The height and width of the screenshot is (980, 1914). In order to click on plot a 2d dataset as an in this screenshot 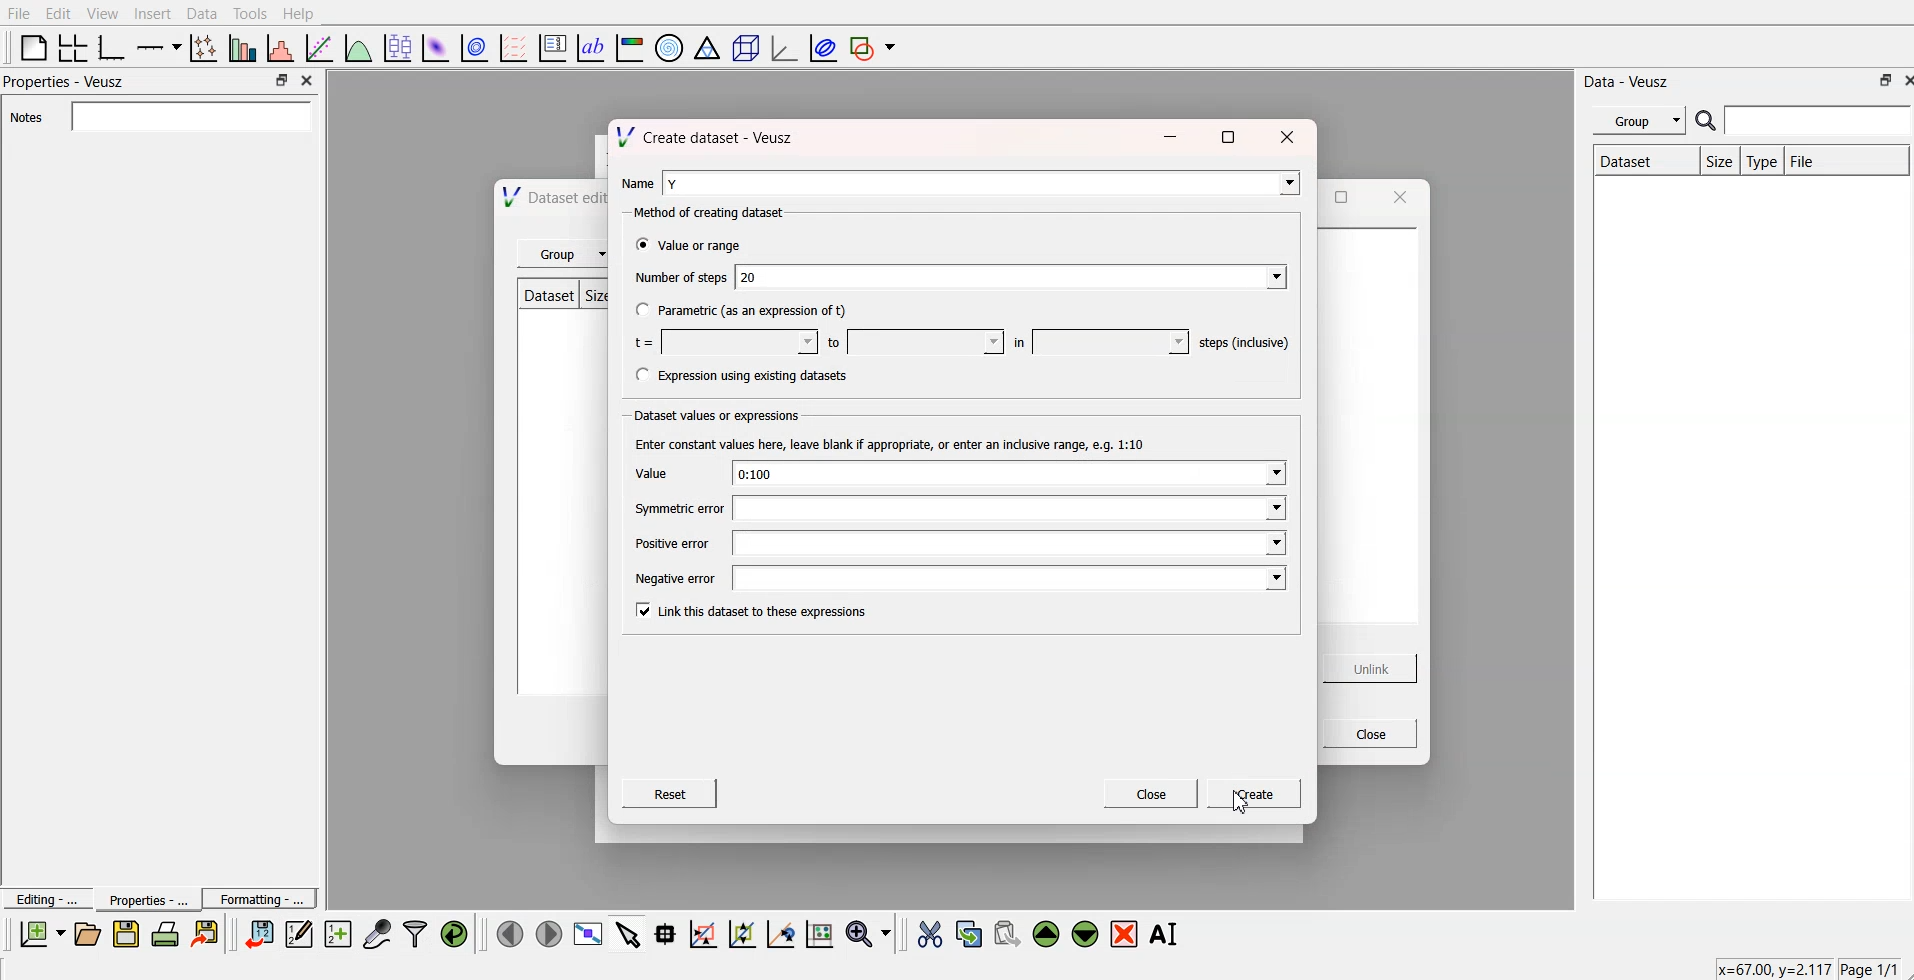, I will do `click(435, 46)`.